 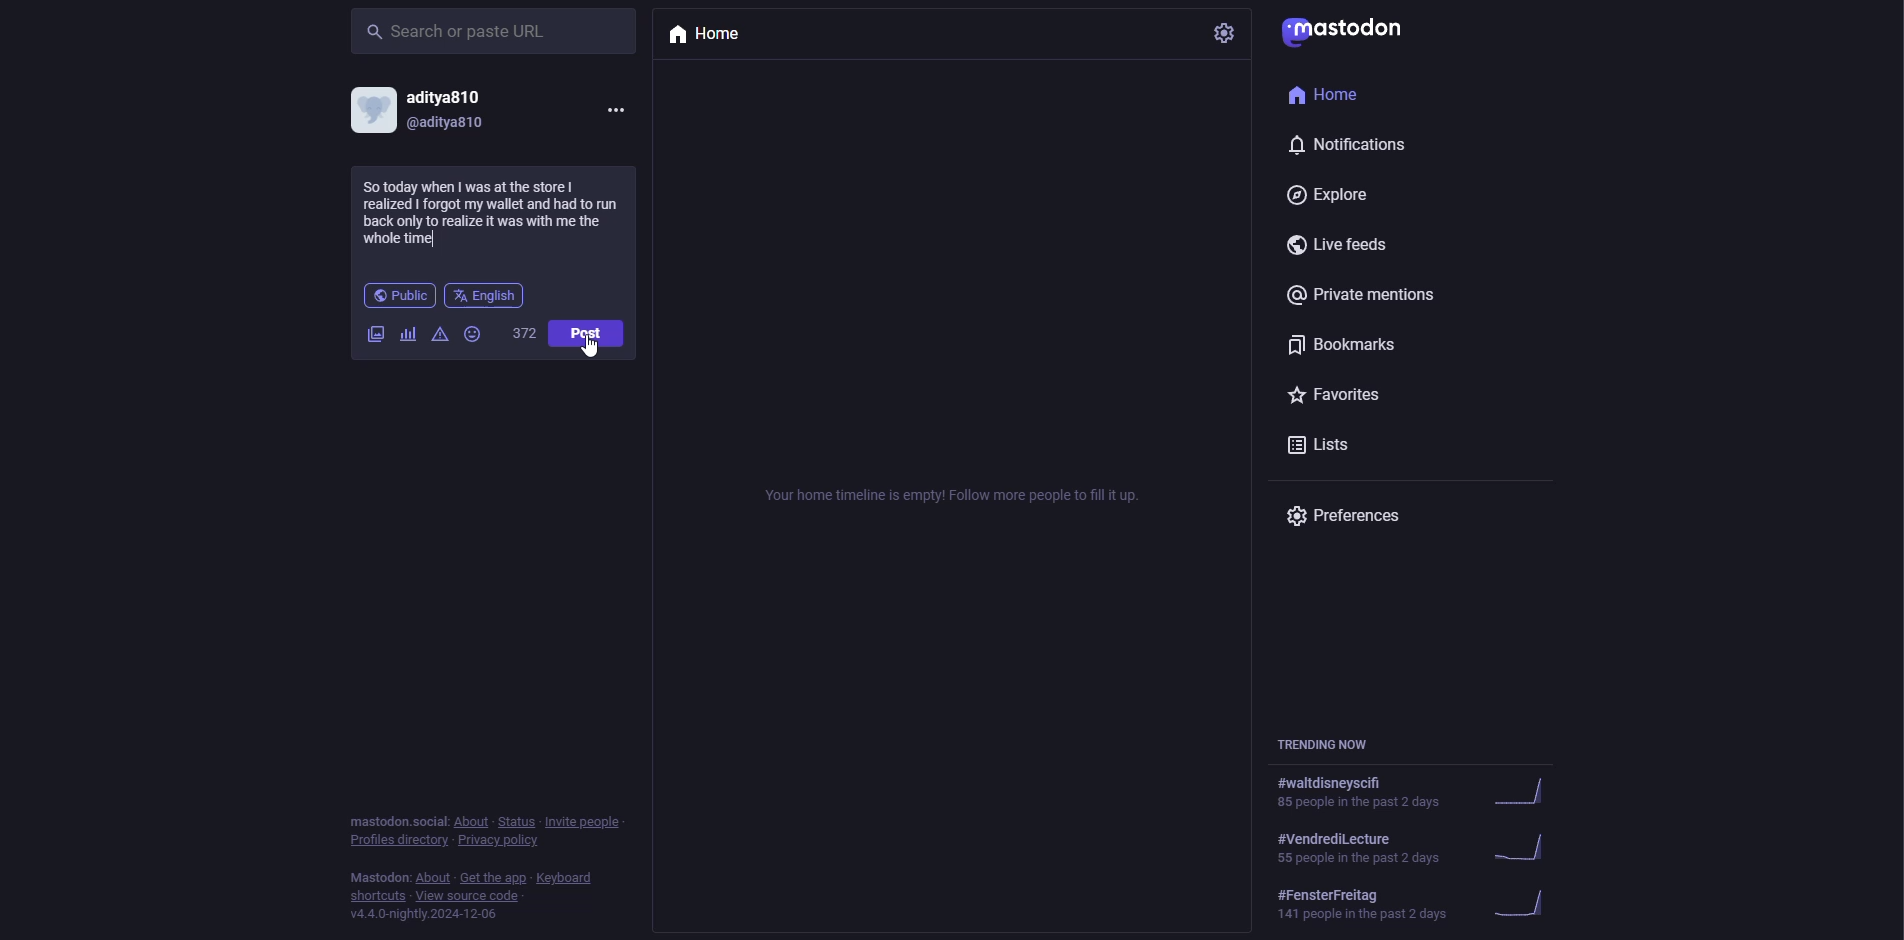 What do you see at coordinates (1350, 145) in the screenshot?
I see `notifications` at bounding box center [1350, 145].